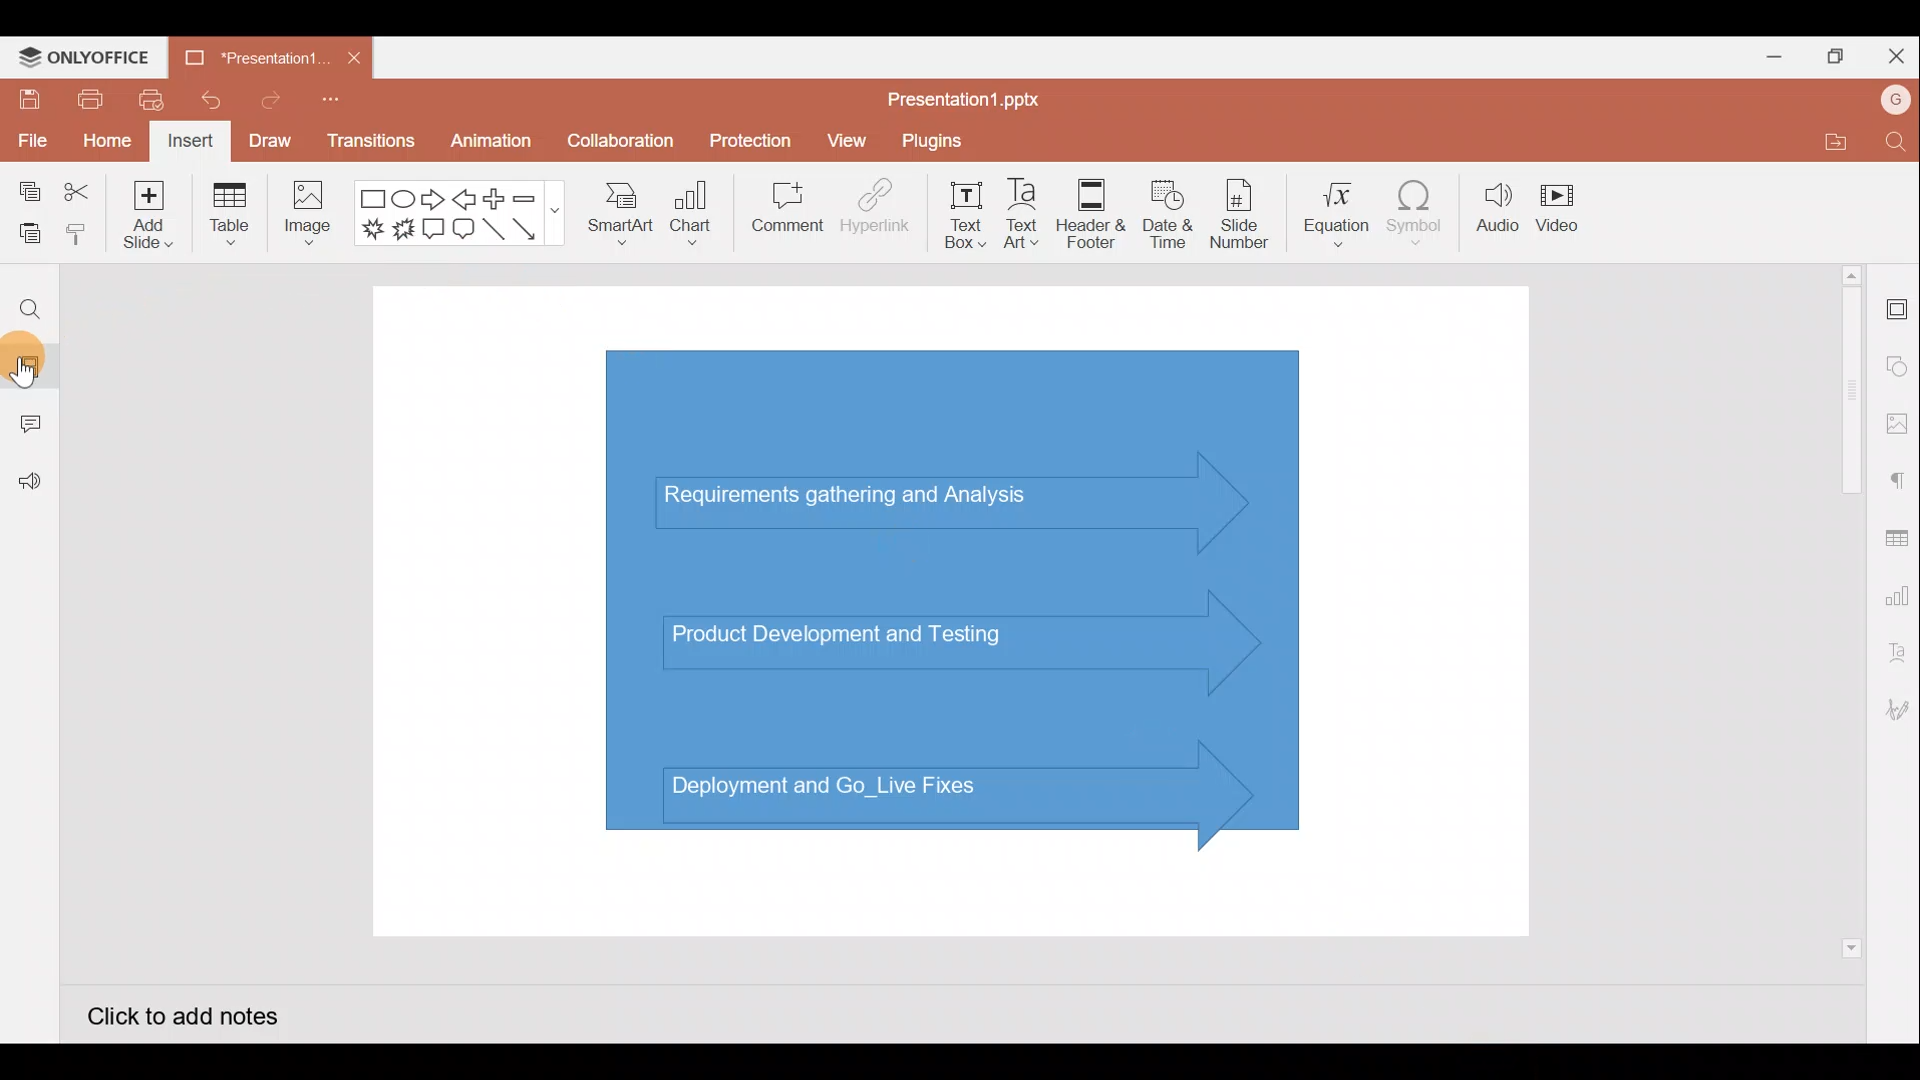 Image resolution: width=1920 pixels, height=1080 pixels. I want to click on Draw, so click(268, 138).